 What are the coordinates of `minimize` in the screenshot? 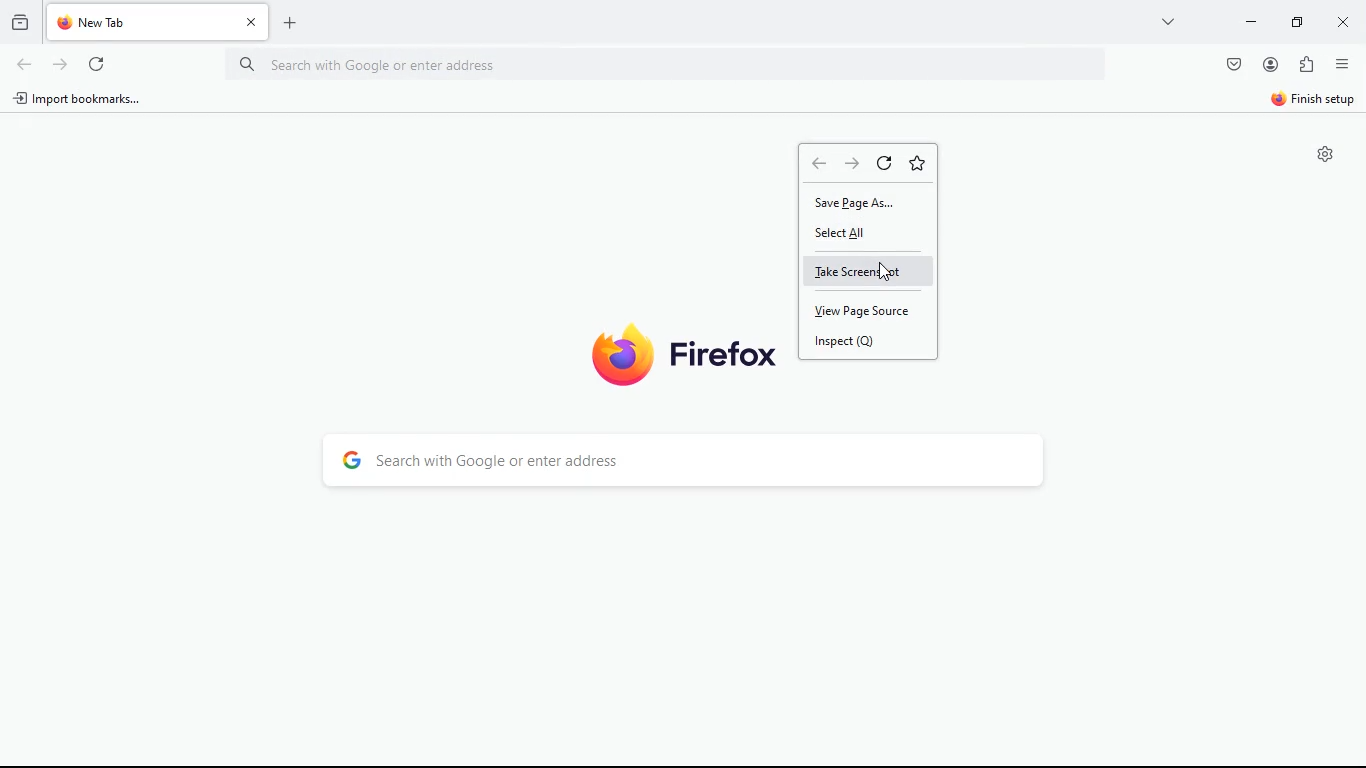 It's located at (1248, 22).